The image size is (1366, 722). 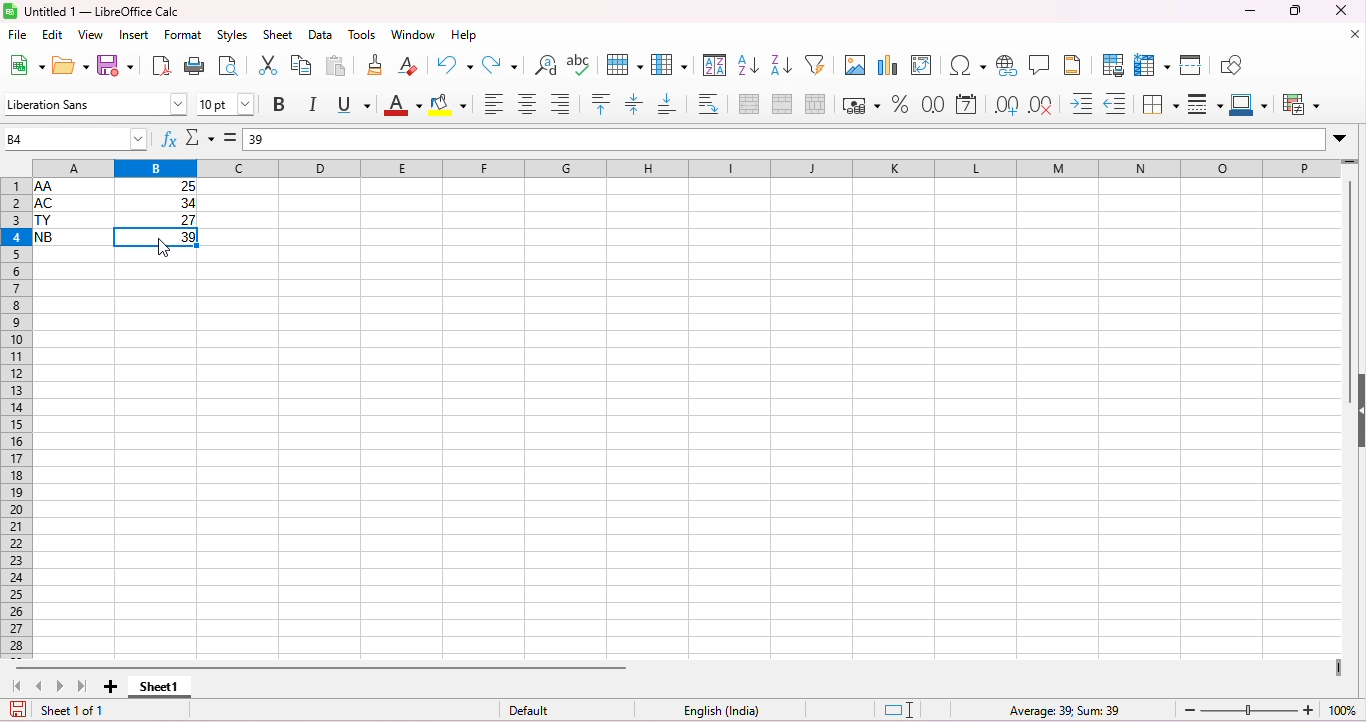 I want to click on format as number, so click(x=934, y=104).